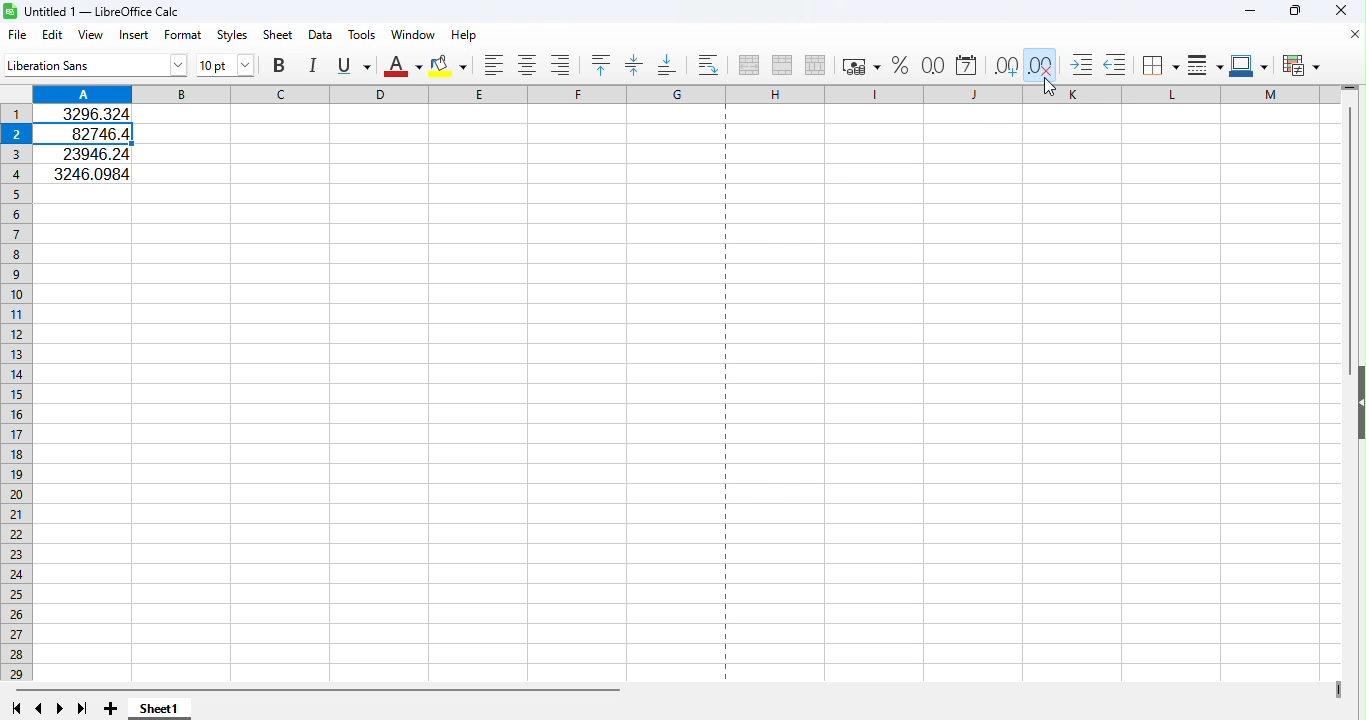 The width and height of the screenshot is (1366, 720). I want to click on Add Decimal place, so click(1005, 63).